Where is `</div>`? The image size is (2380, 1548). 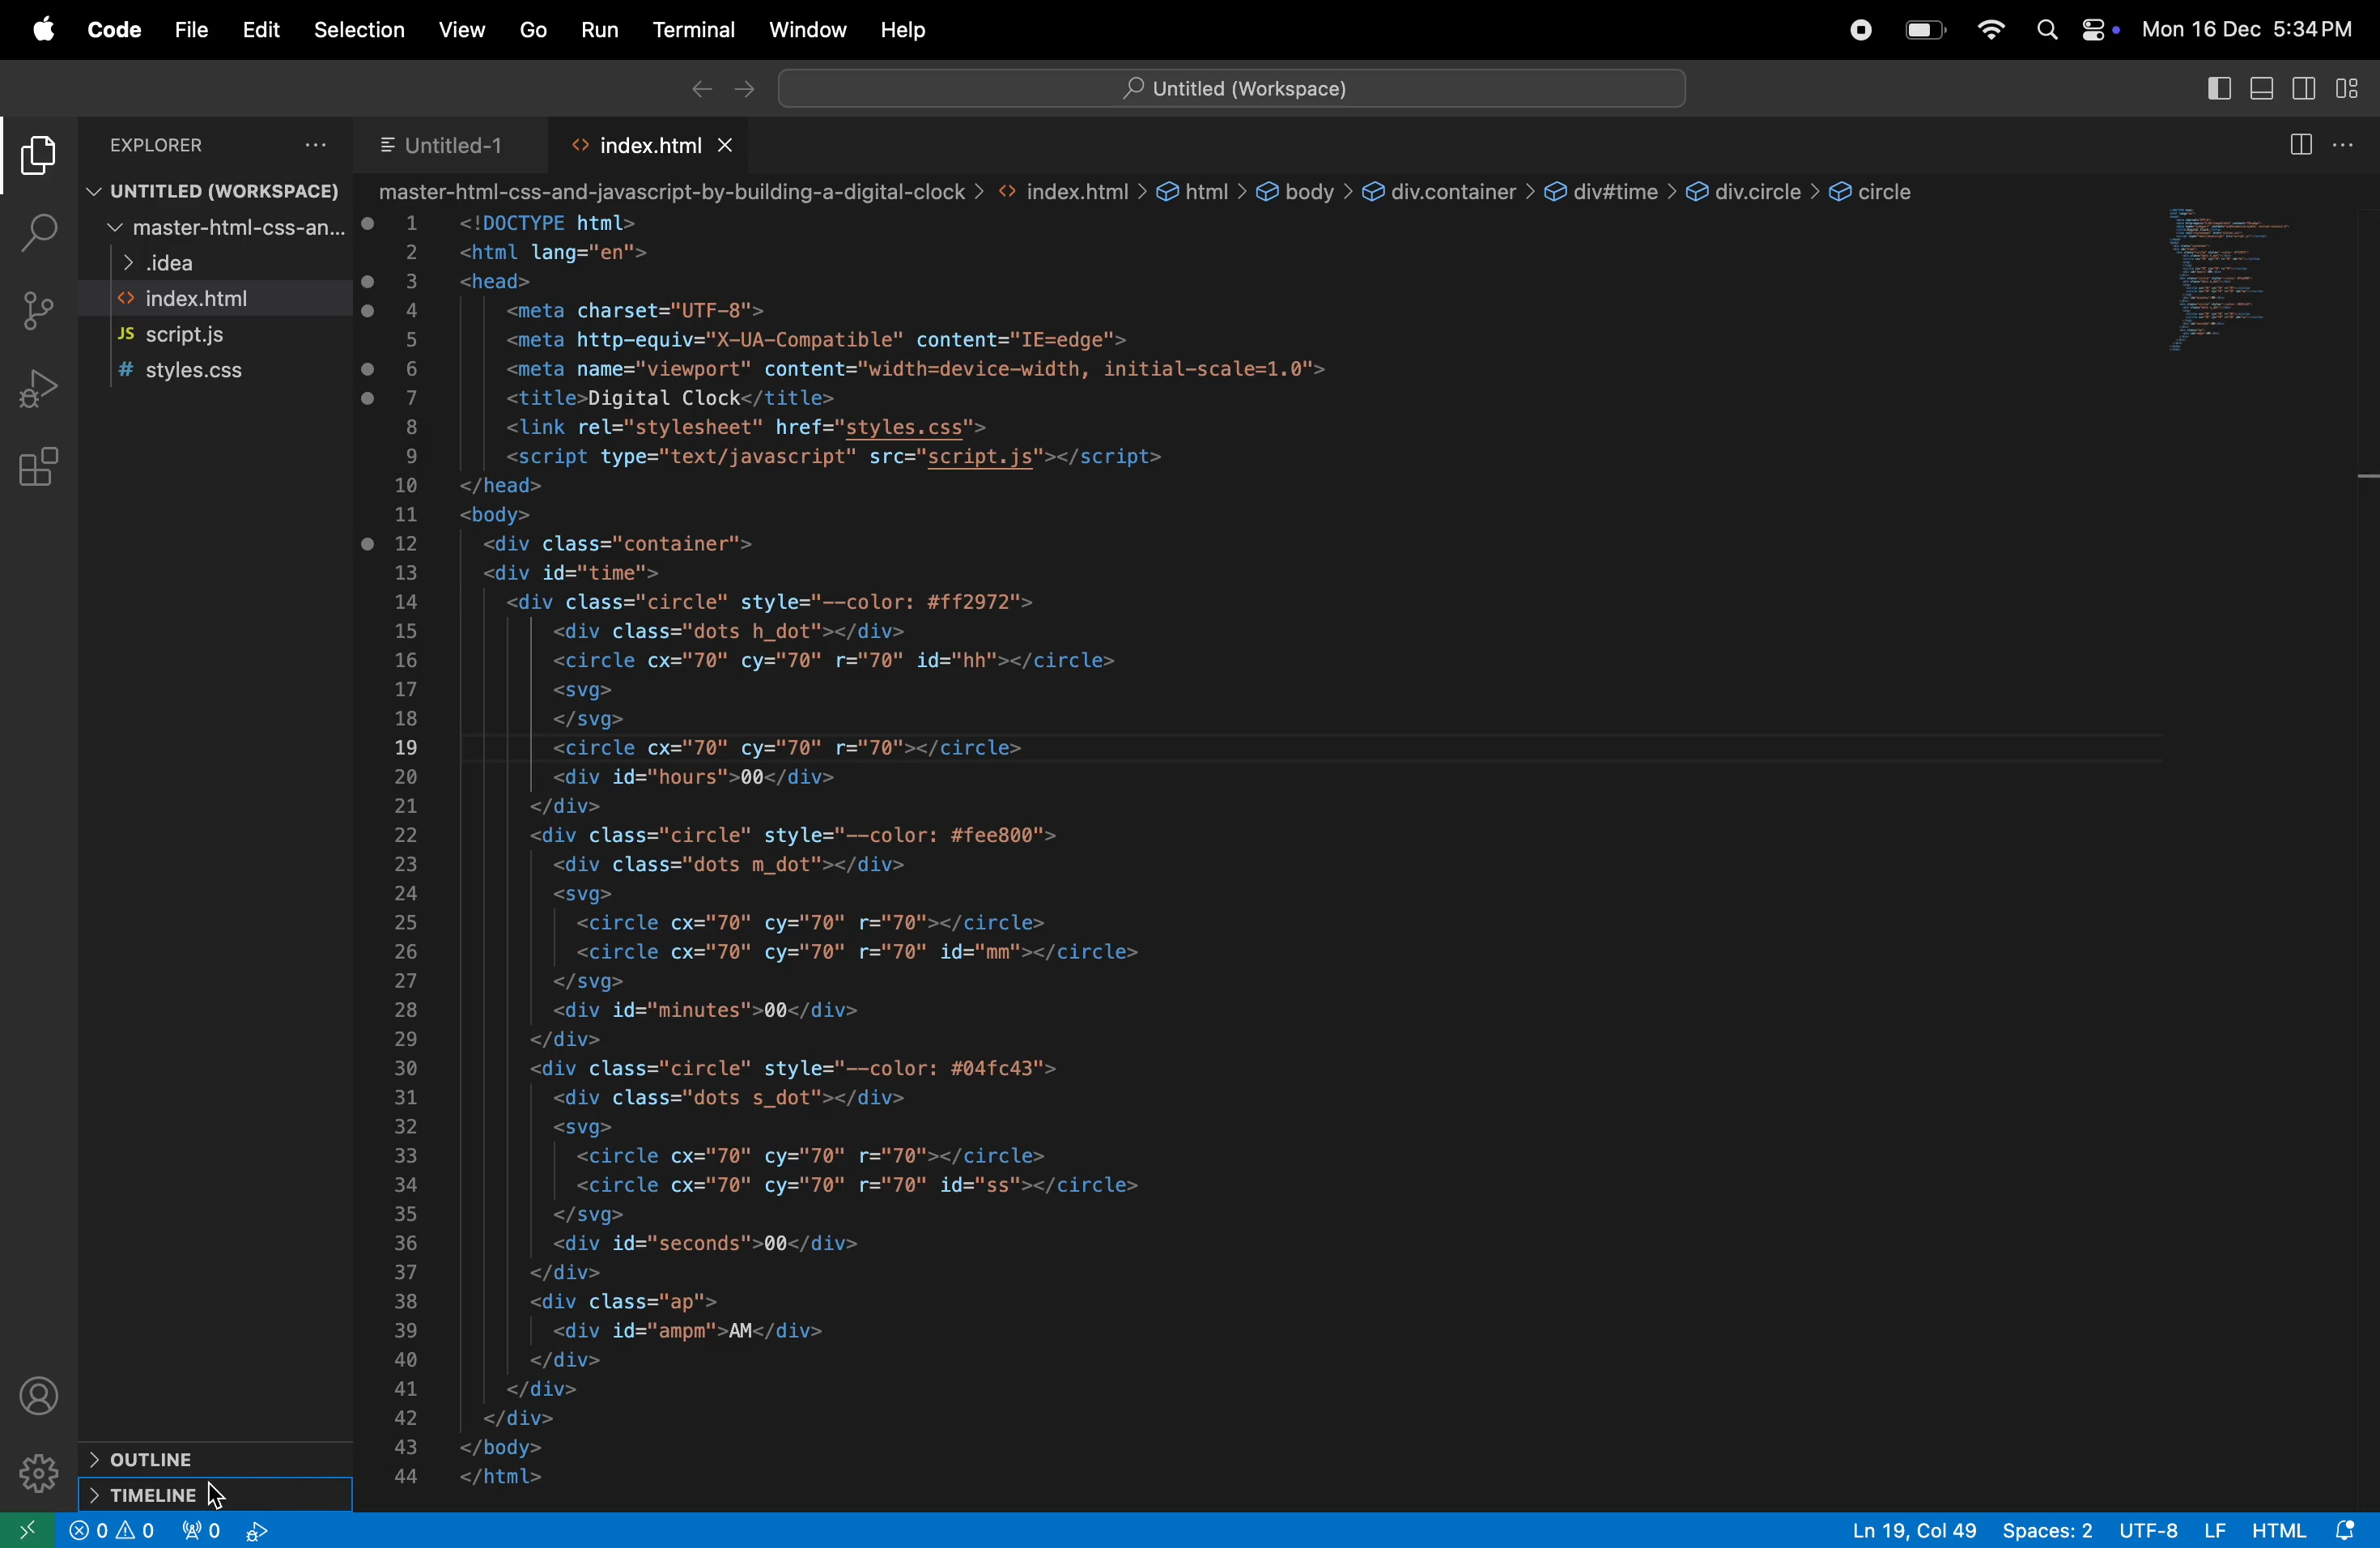 </div> is located at coordinates (557, 1389).